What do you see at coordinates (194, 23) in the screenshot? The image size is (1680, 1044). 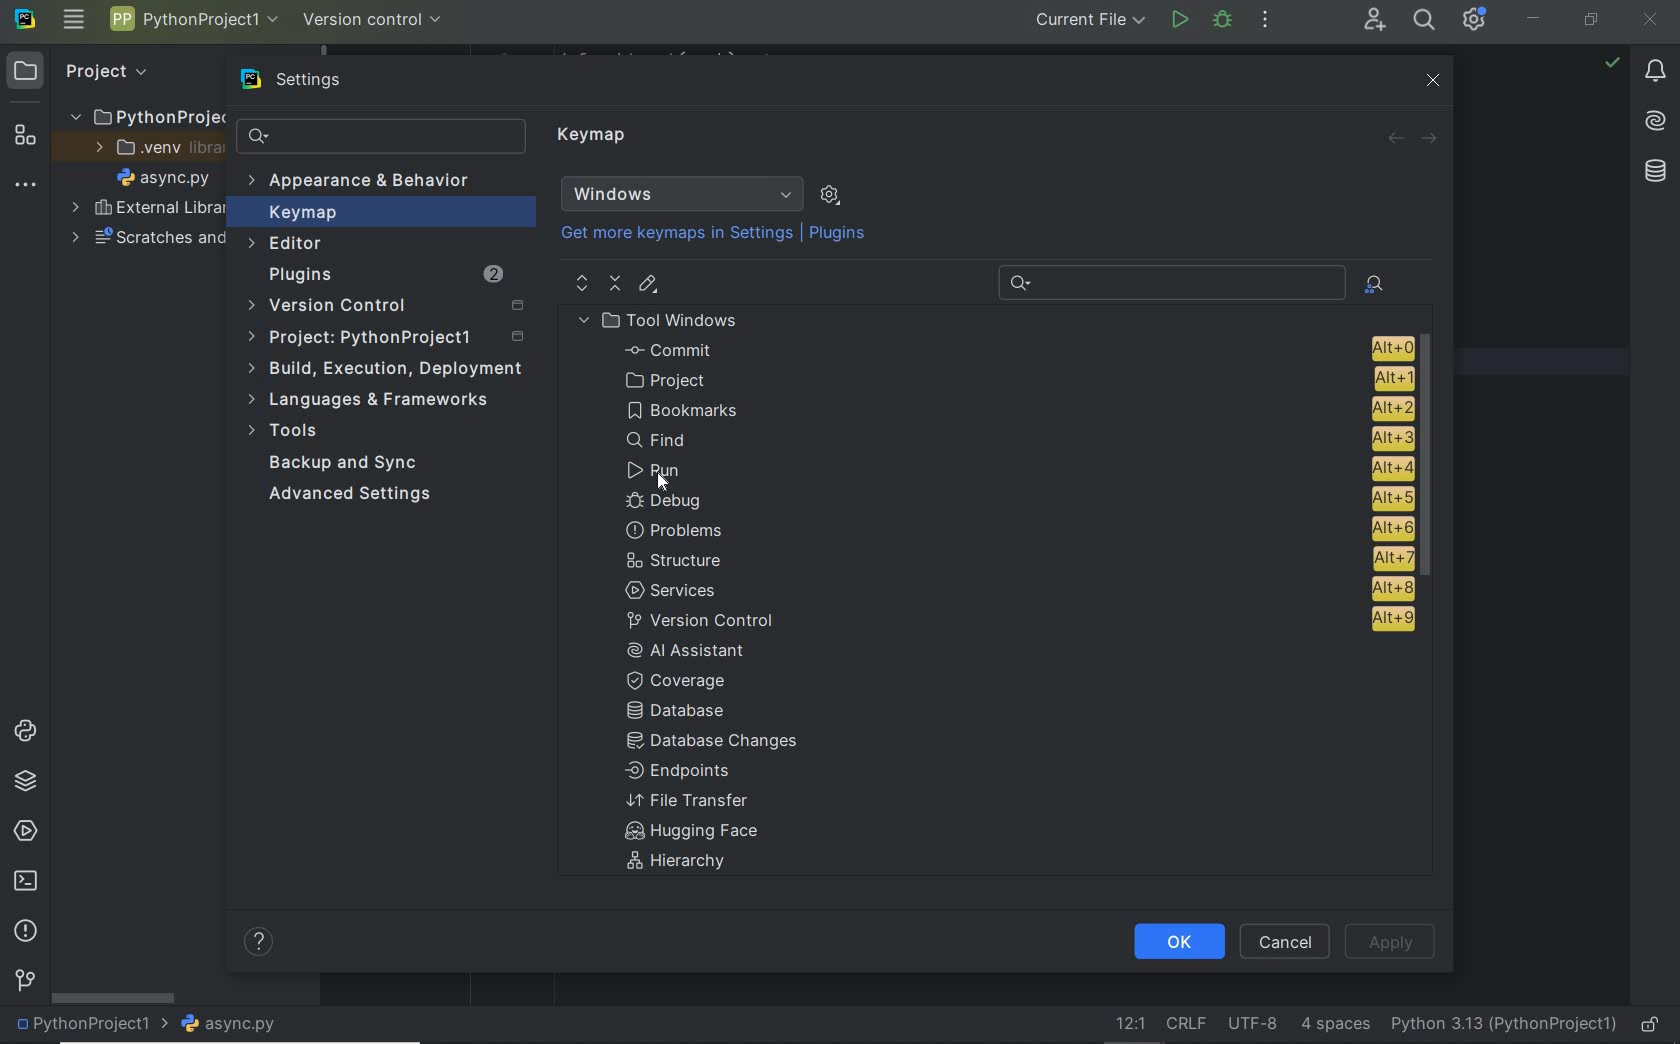 I see `Project name` at bounding box center [194, 23].